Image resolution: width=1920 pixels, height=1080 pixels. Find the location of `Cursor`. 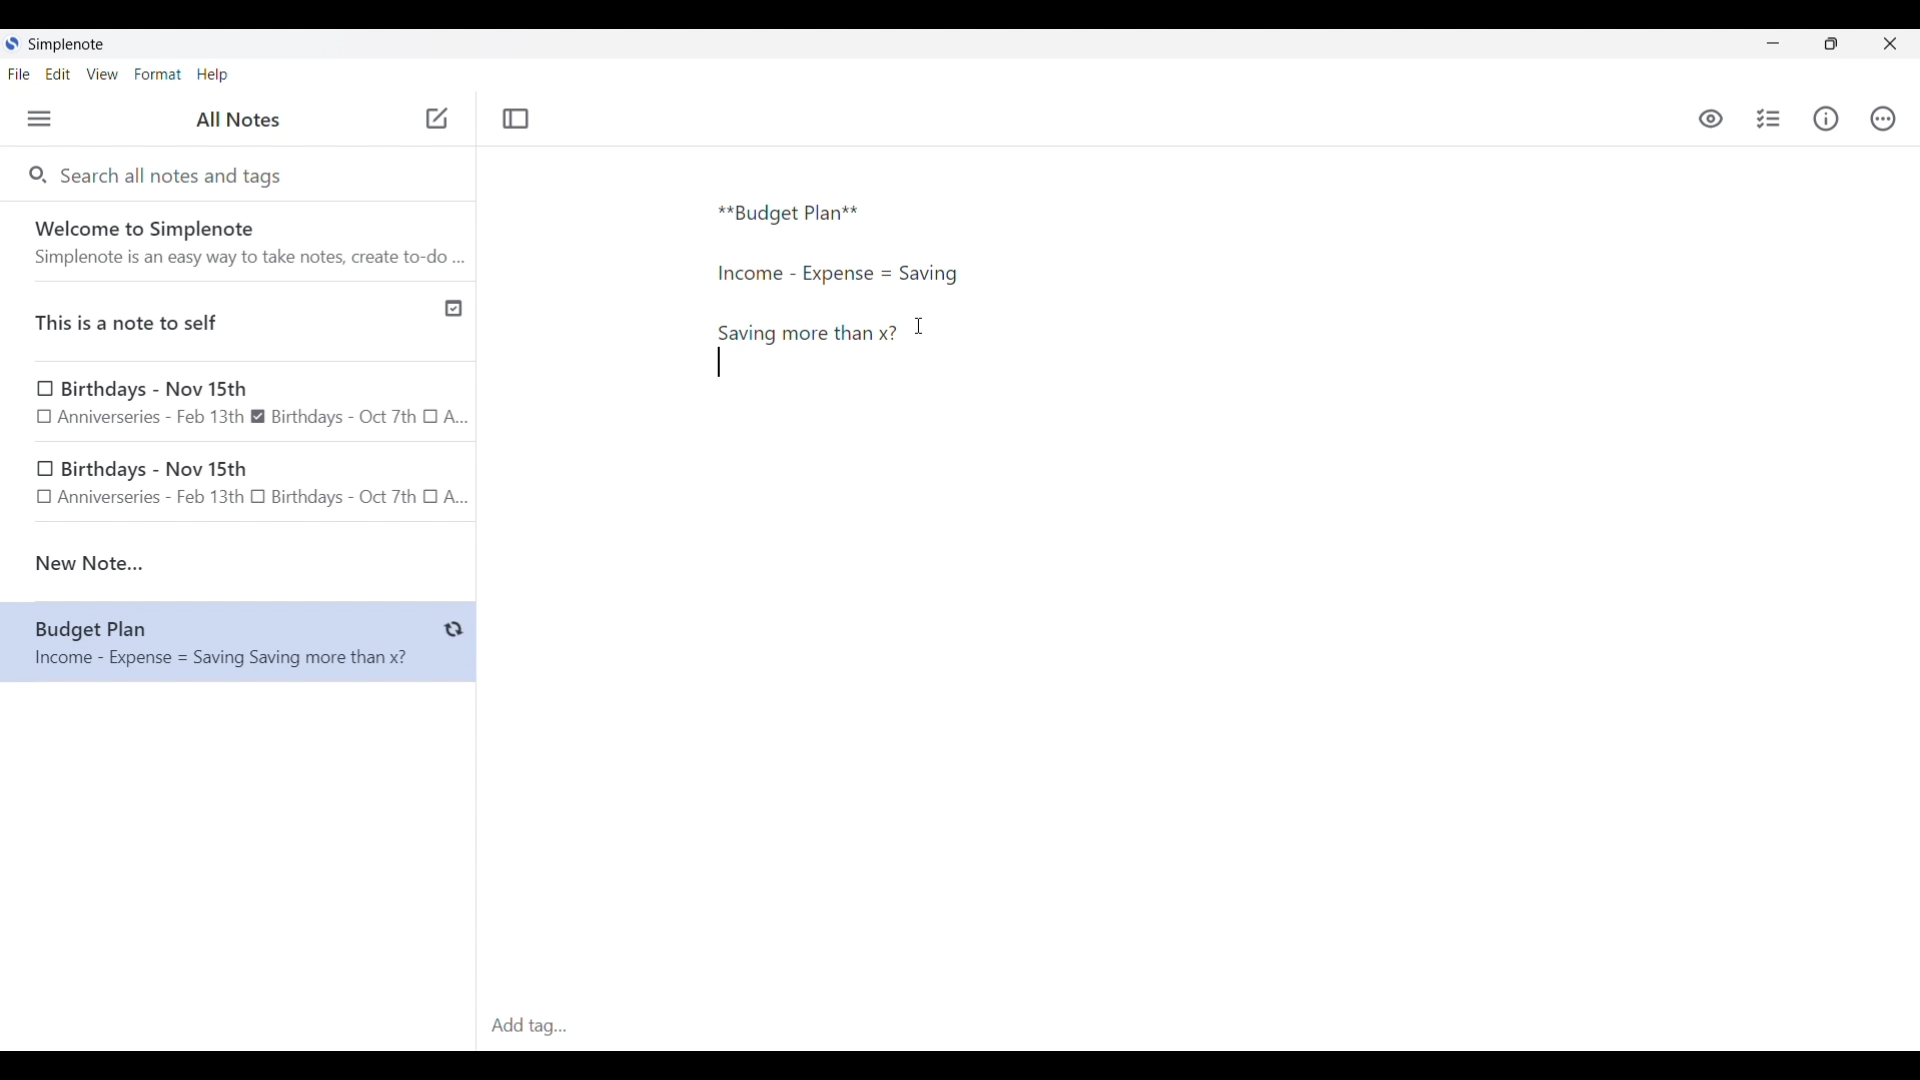

Cursor is located at coordinates (919, 326).